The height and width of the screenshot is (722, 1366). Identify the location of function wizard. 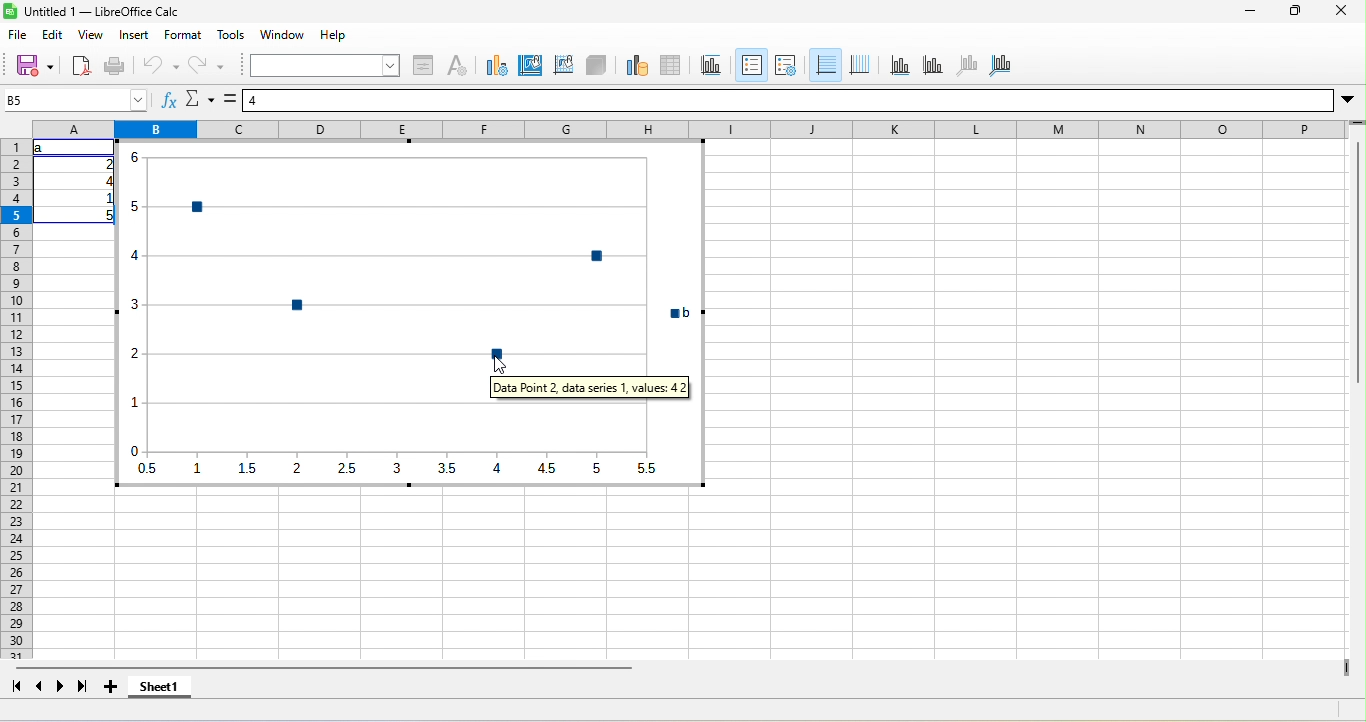
(170, 99).